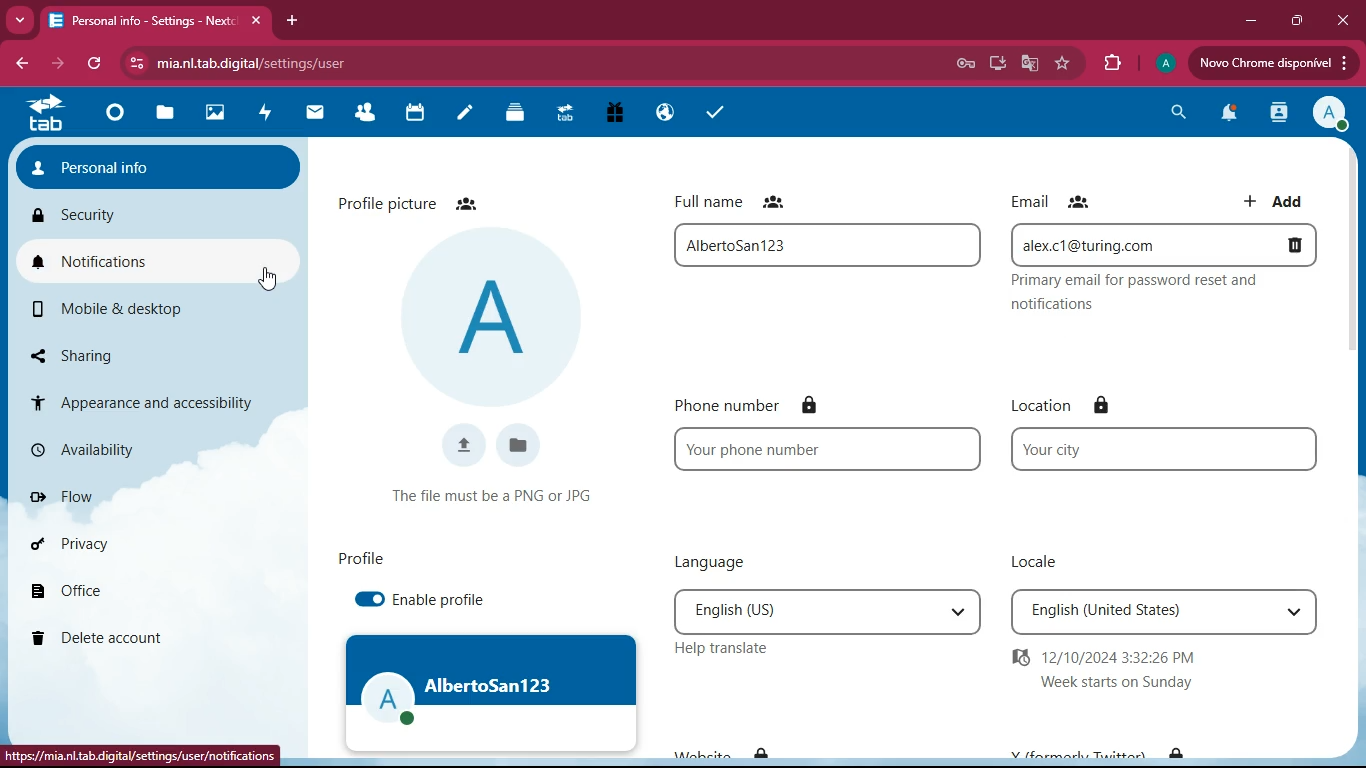 This screenshot has width=1366, height=768. What do you see at coordinates (714, 116) in the screenshot?
I see `tasks` at bounding box center [714, 116].